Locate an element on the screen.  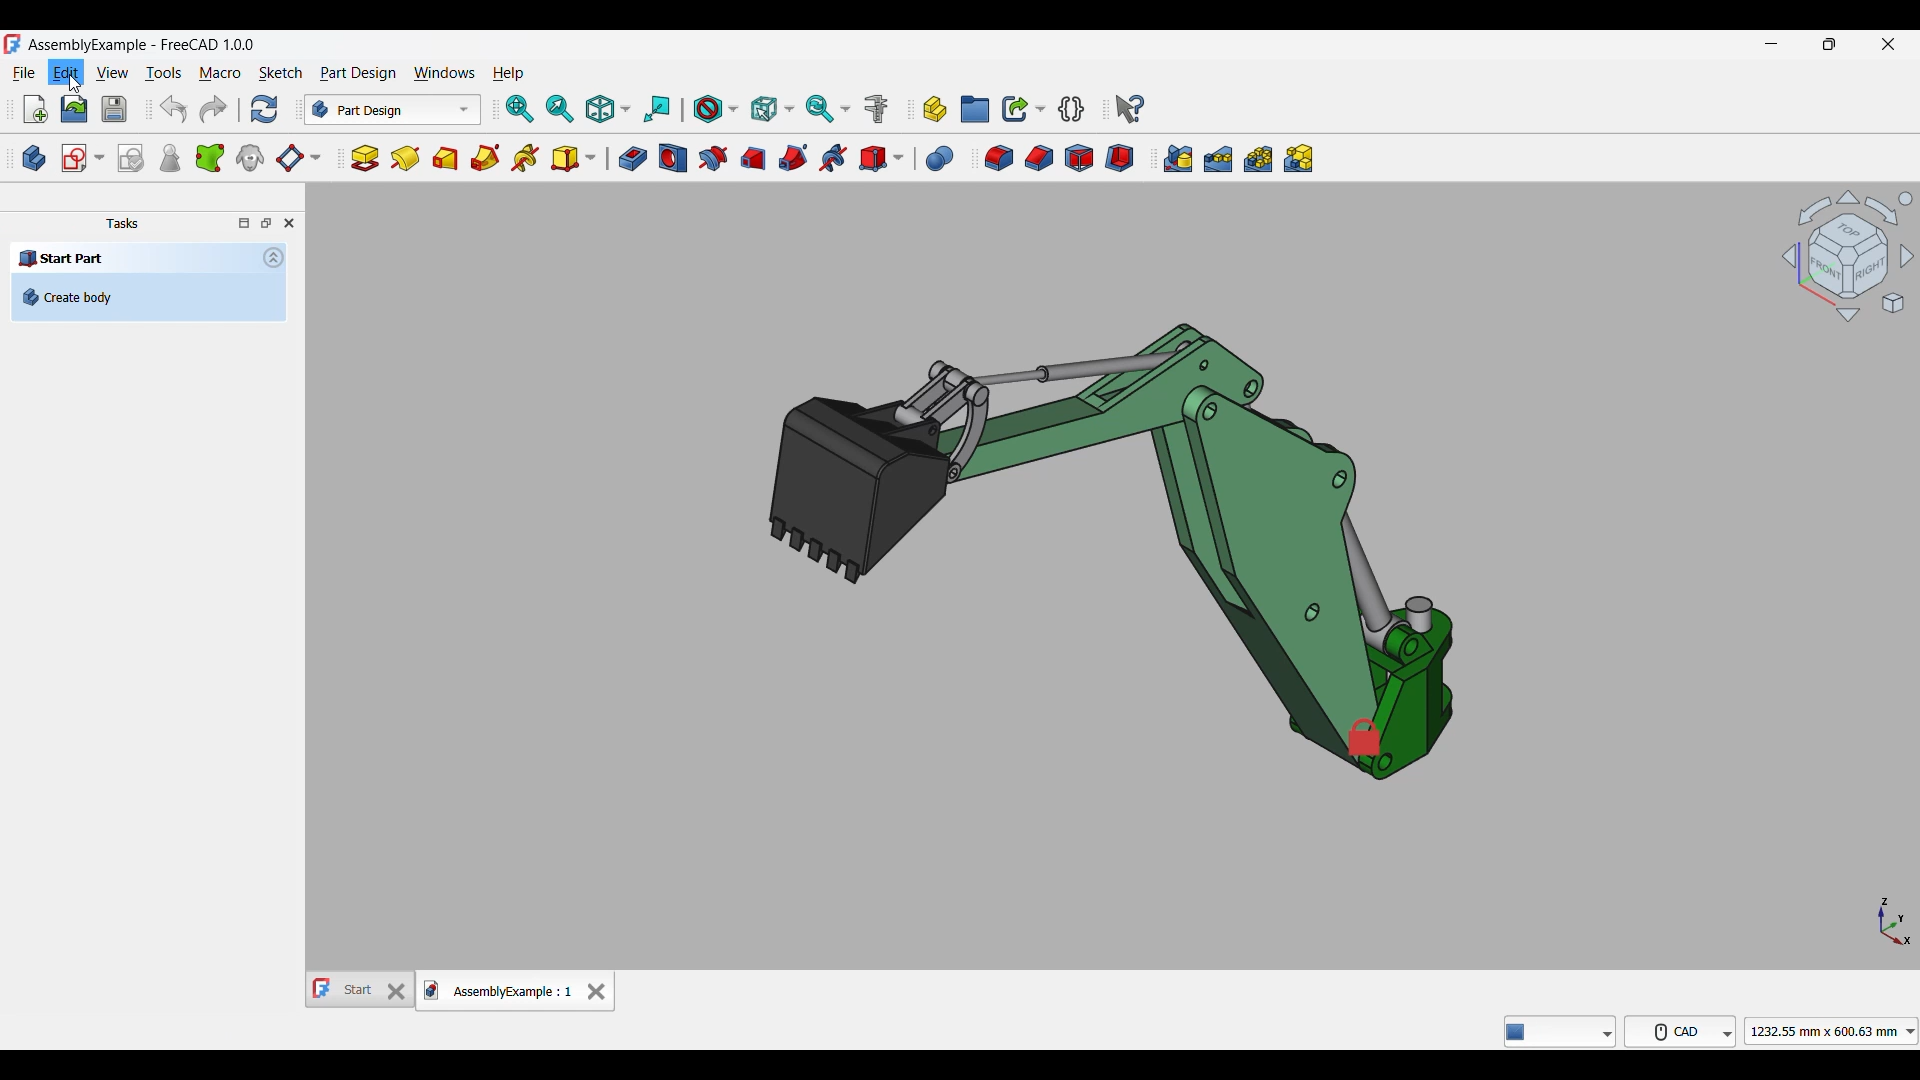
Polar pattern is located at coordinates (1259, 159).